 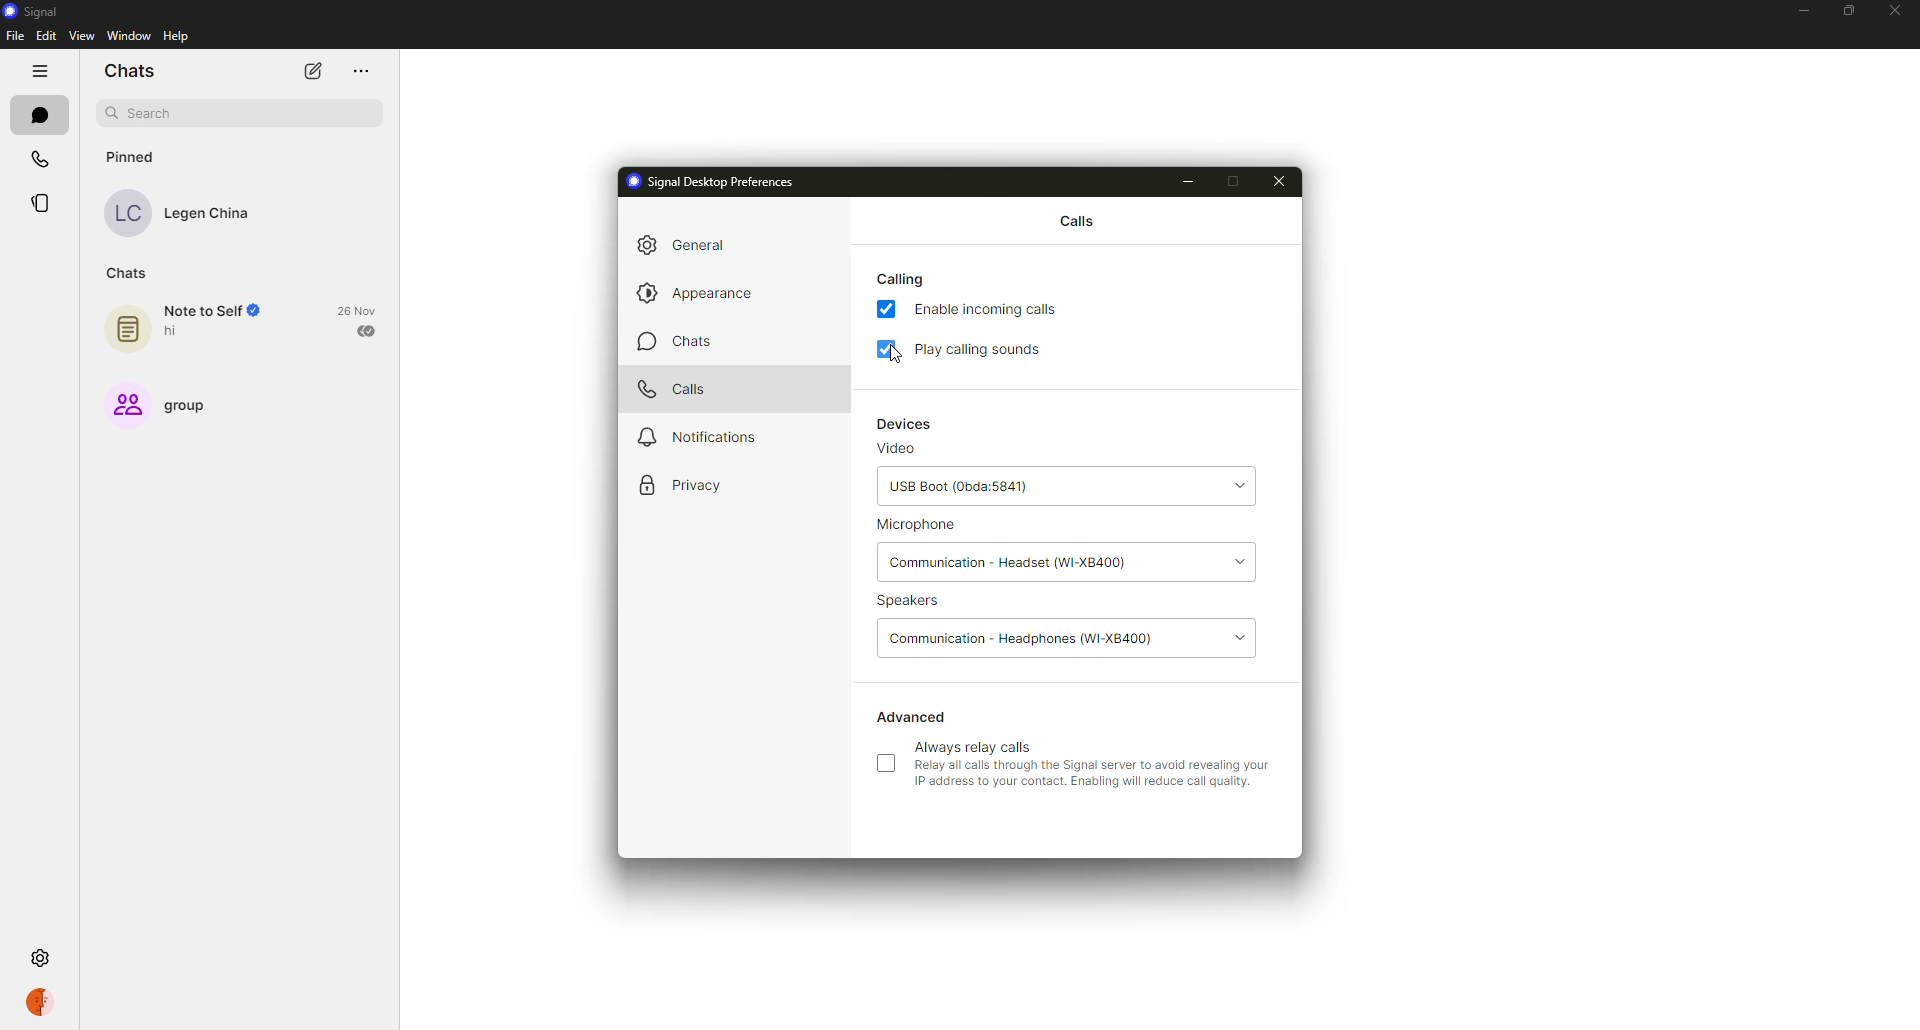 What do you see at coordinates (360, 71) in the screenshot?
I see `more` at bounding box center [360, 71].